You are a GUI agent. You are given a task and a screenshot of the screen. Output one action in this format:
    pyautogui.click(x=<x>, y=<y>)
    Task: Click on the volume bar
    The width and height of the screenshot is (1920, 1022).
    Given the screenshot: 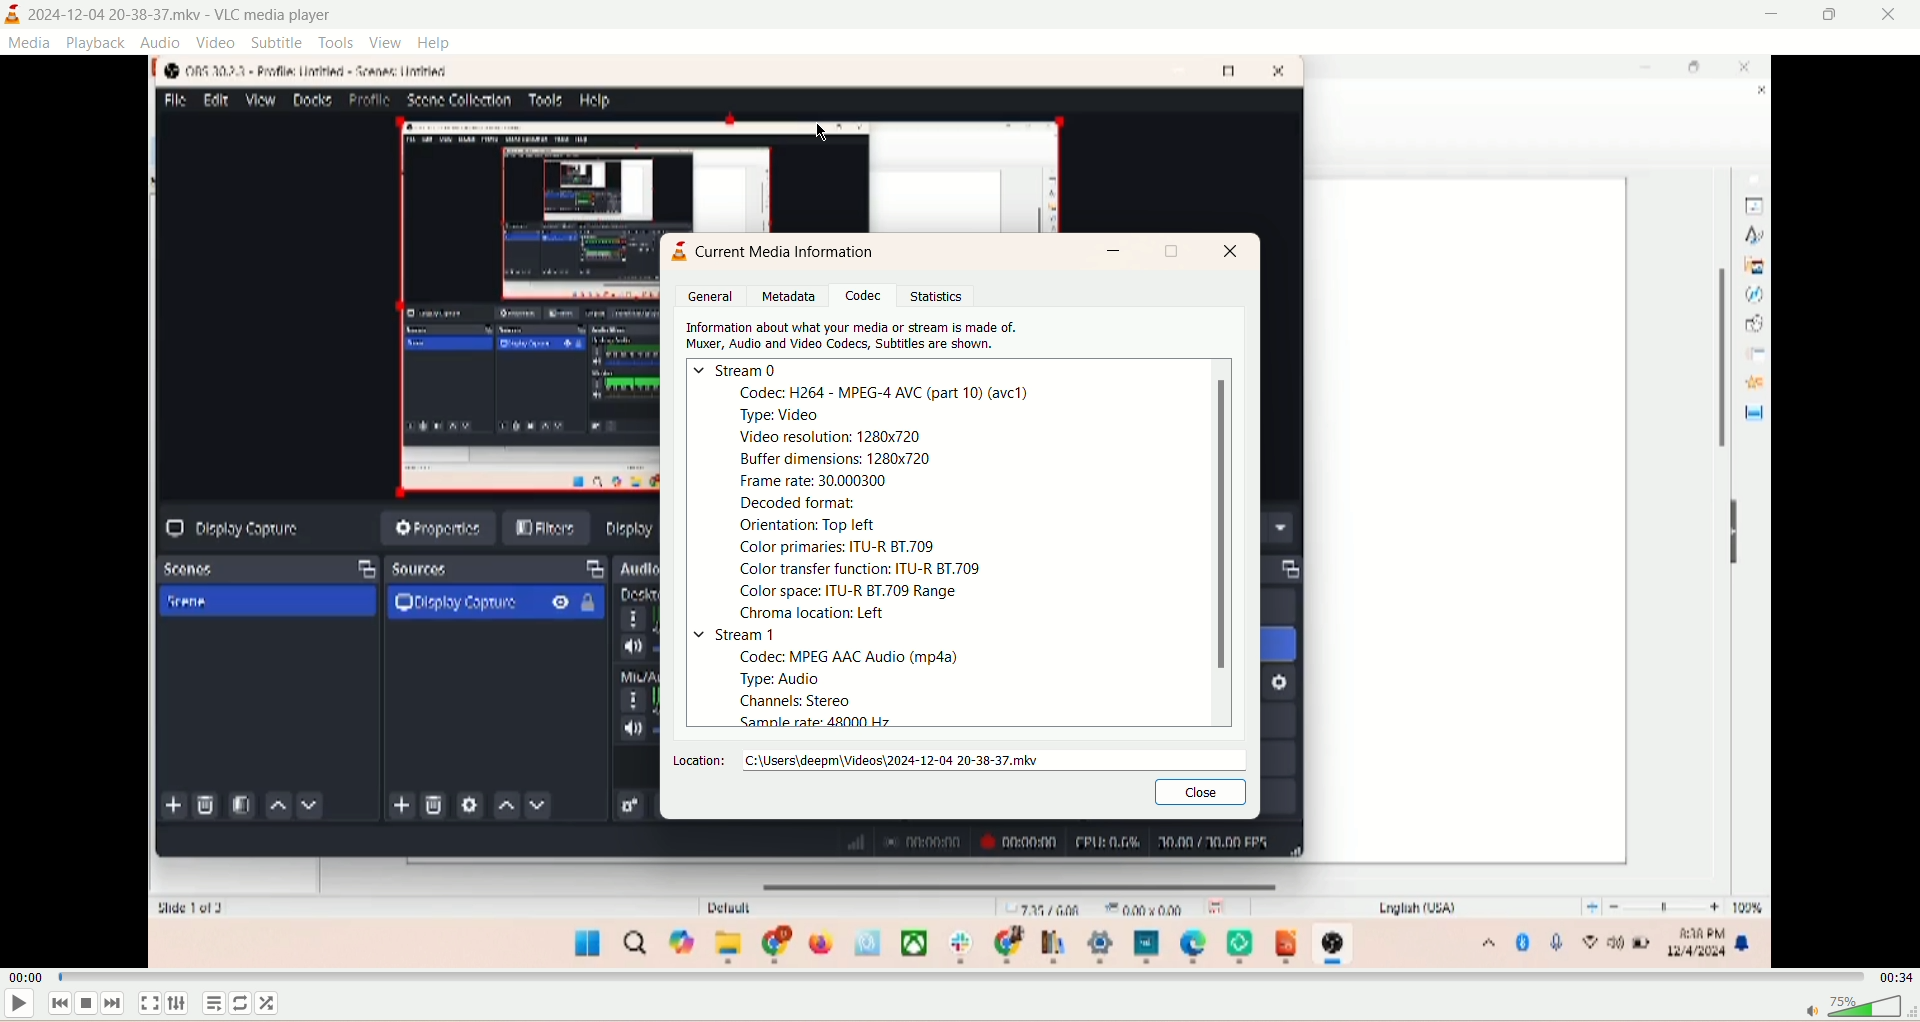 What is the action you would take?
    pyautogui.click(x=1855, y=1007)
    